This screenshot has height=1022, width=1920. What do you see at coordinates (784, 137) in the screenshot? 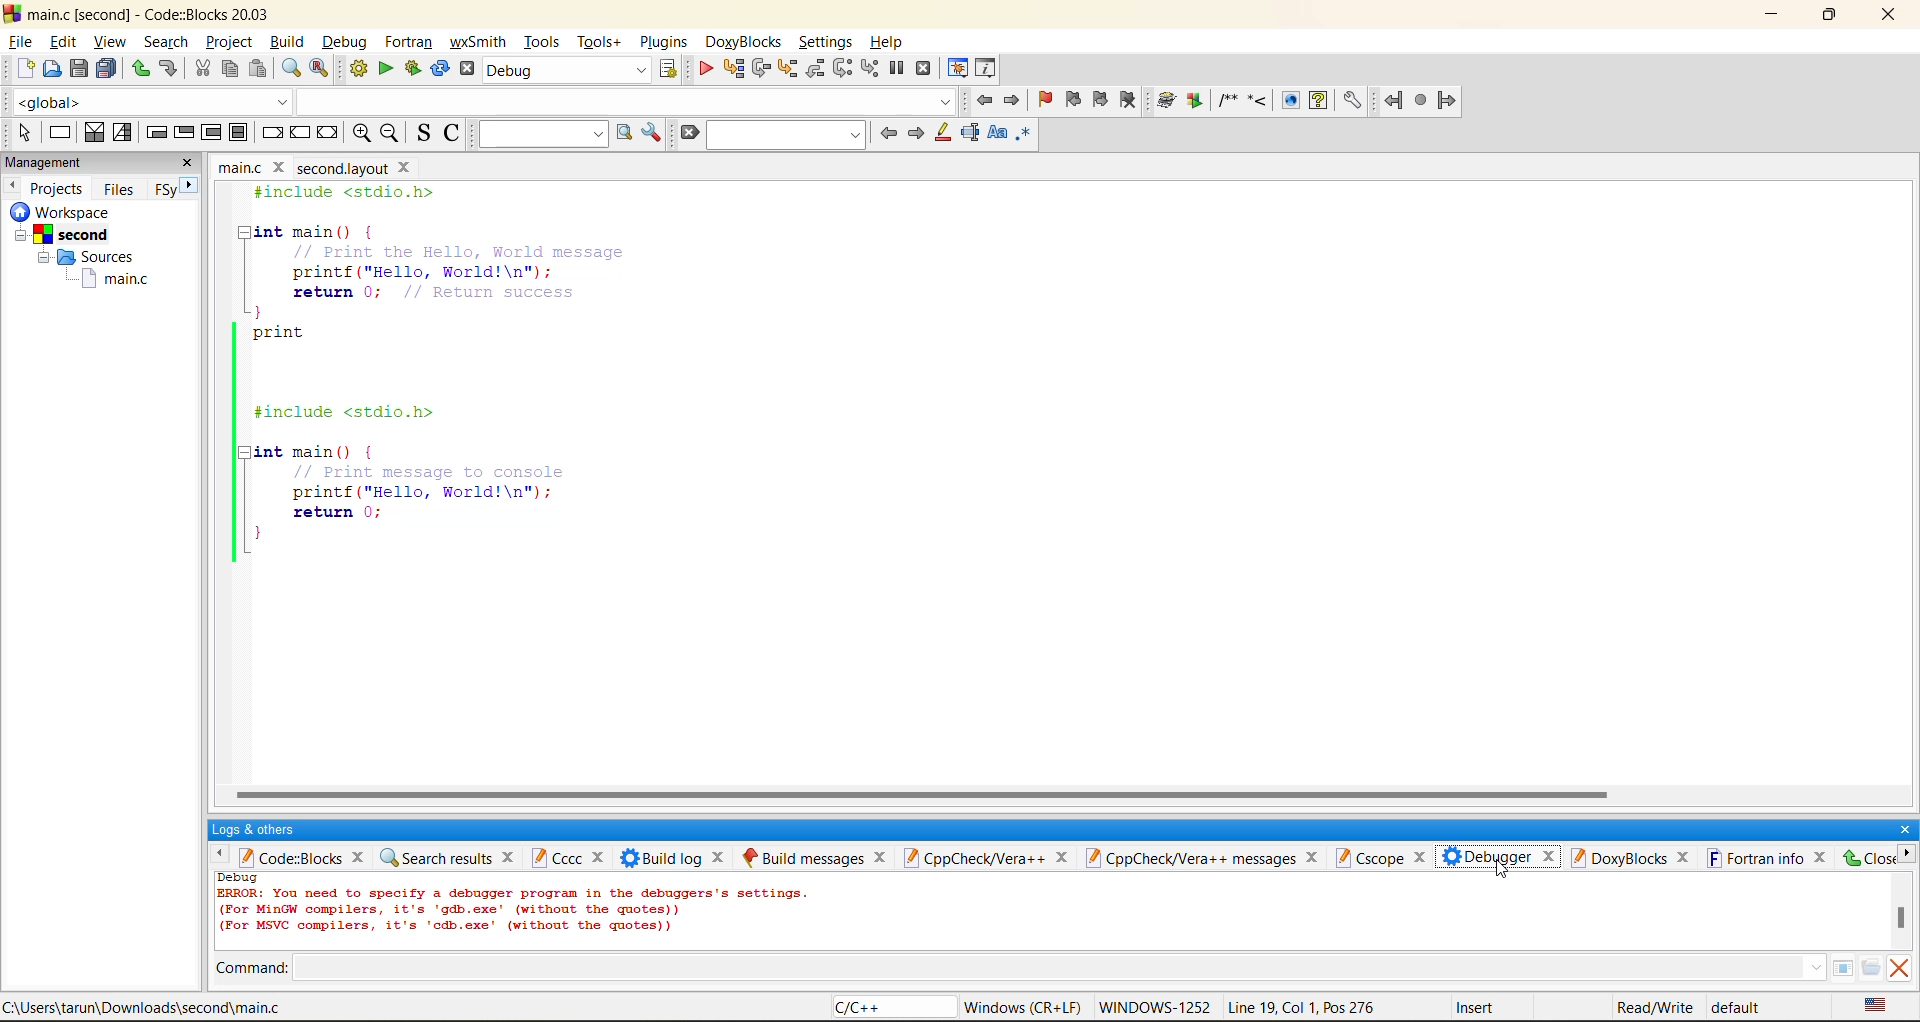
I see `search` at bounding box center [784, 137].